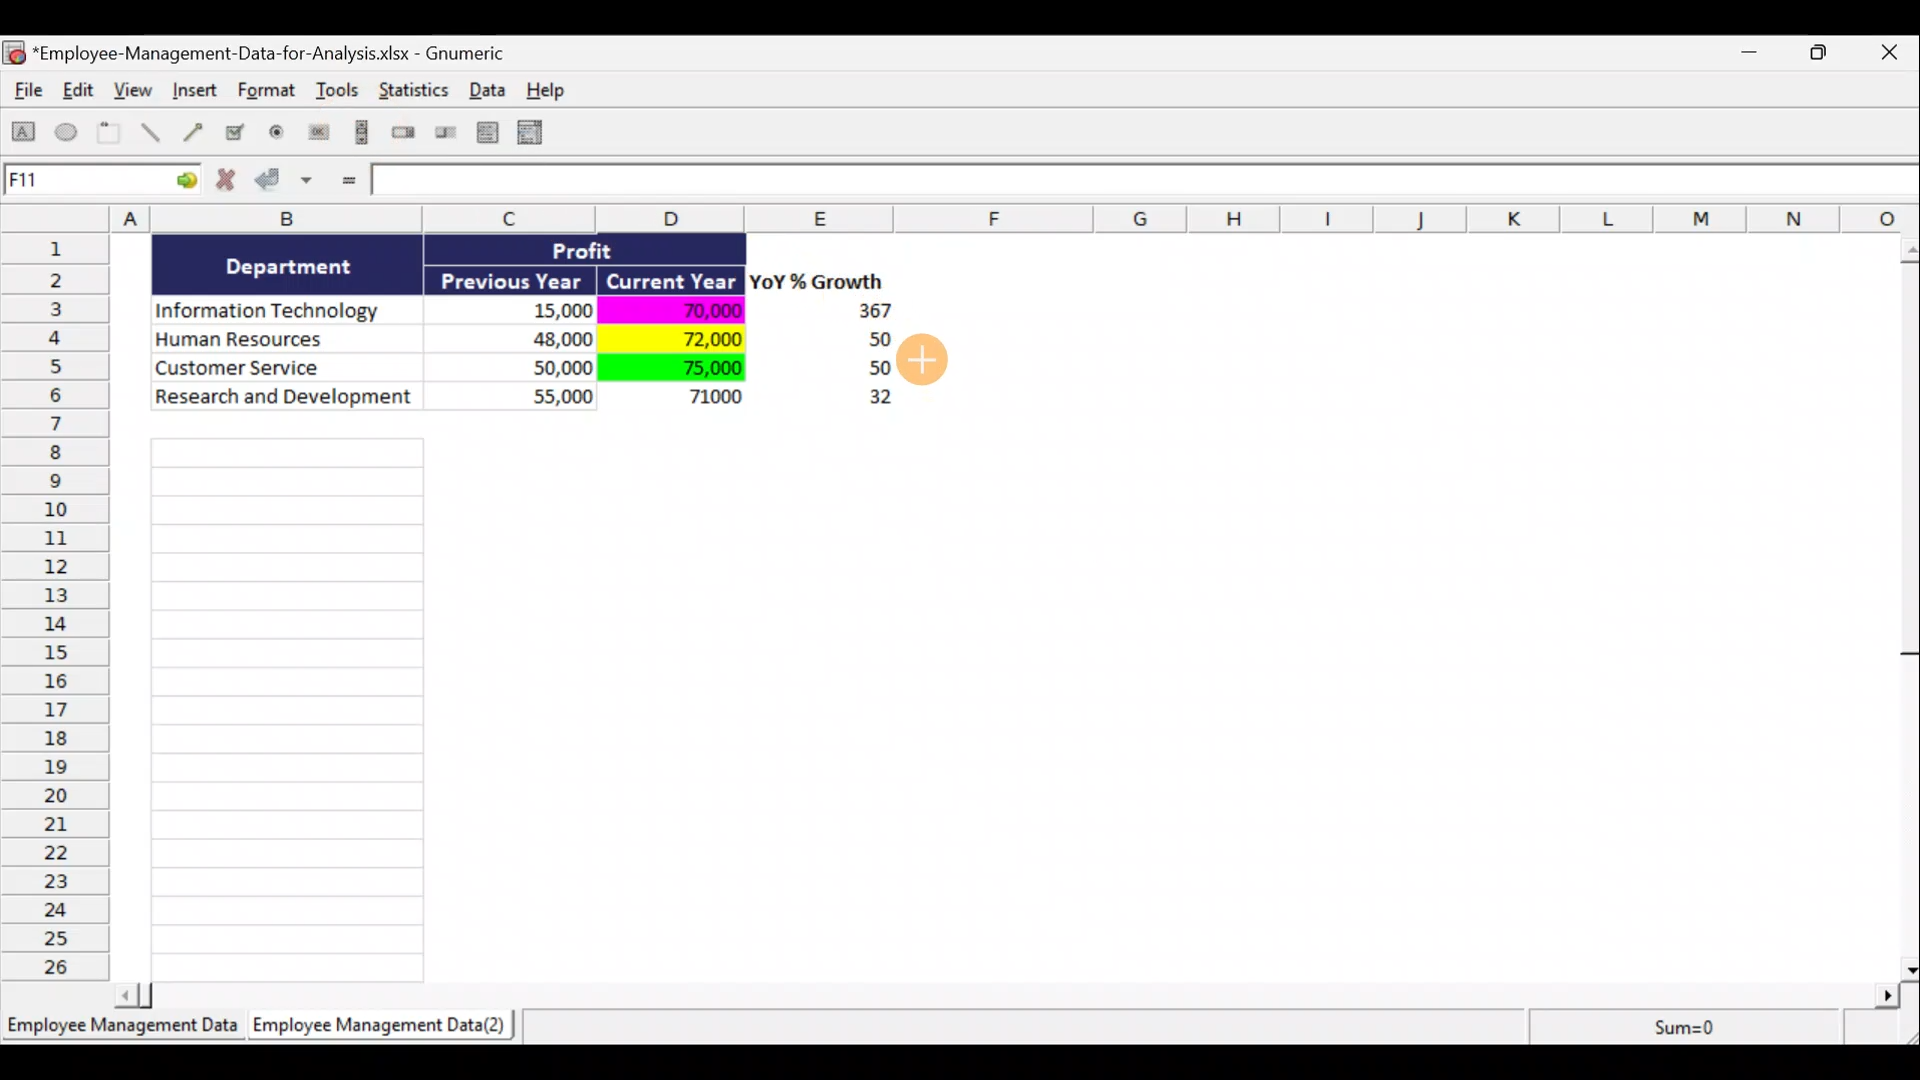  What do you see at coordinates (61, 605) in the screenshot?
I see `Rows` at bounding box center [61, 605].